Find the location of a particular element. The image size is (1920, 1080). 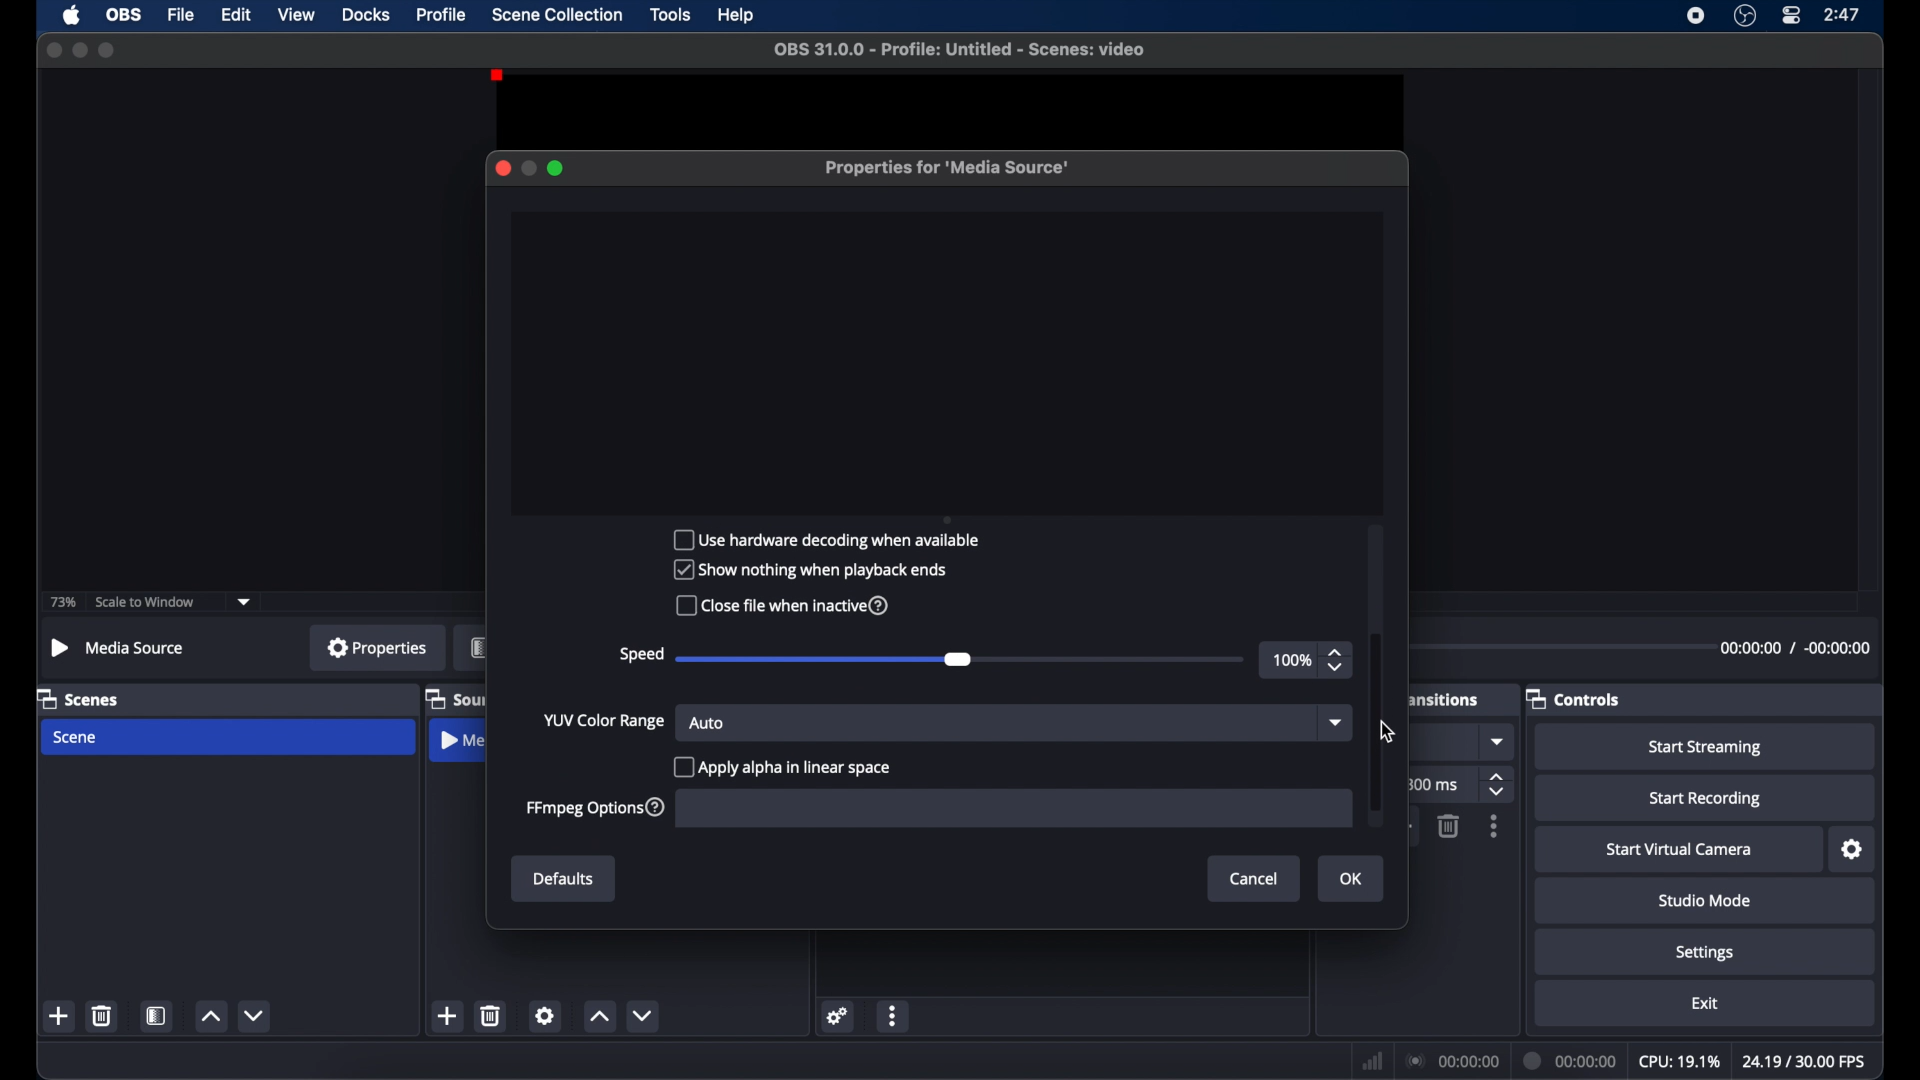

scale to window is located at coordinates (145, 603).